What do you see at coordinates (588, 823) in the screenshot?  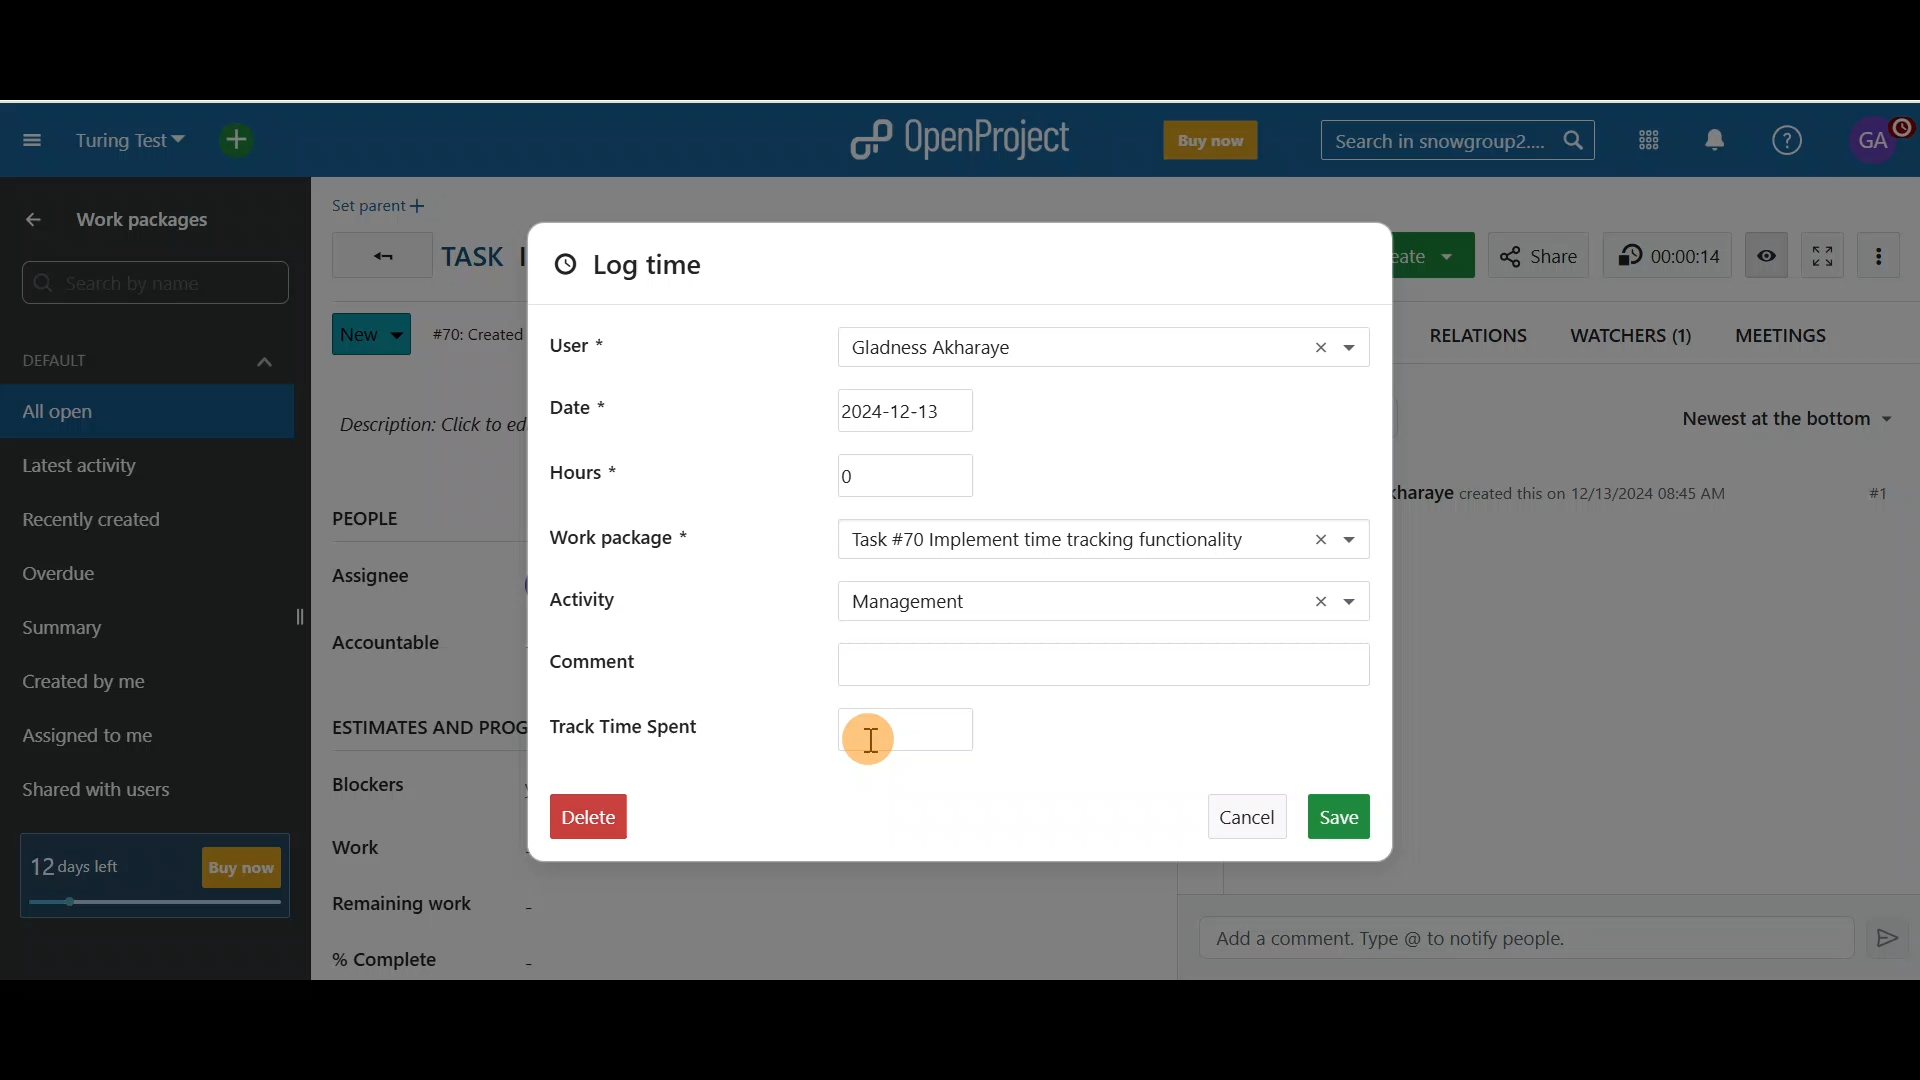 I see `Delete` at bounding box center [588, 823].